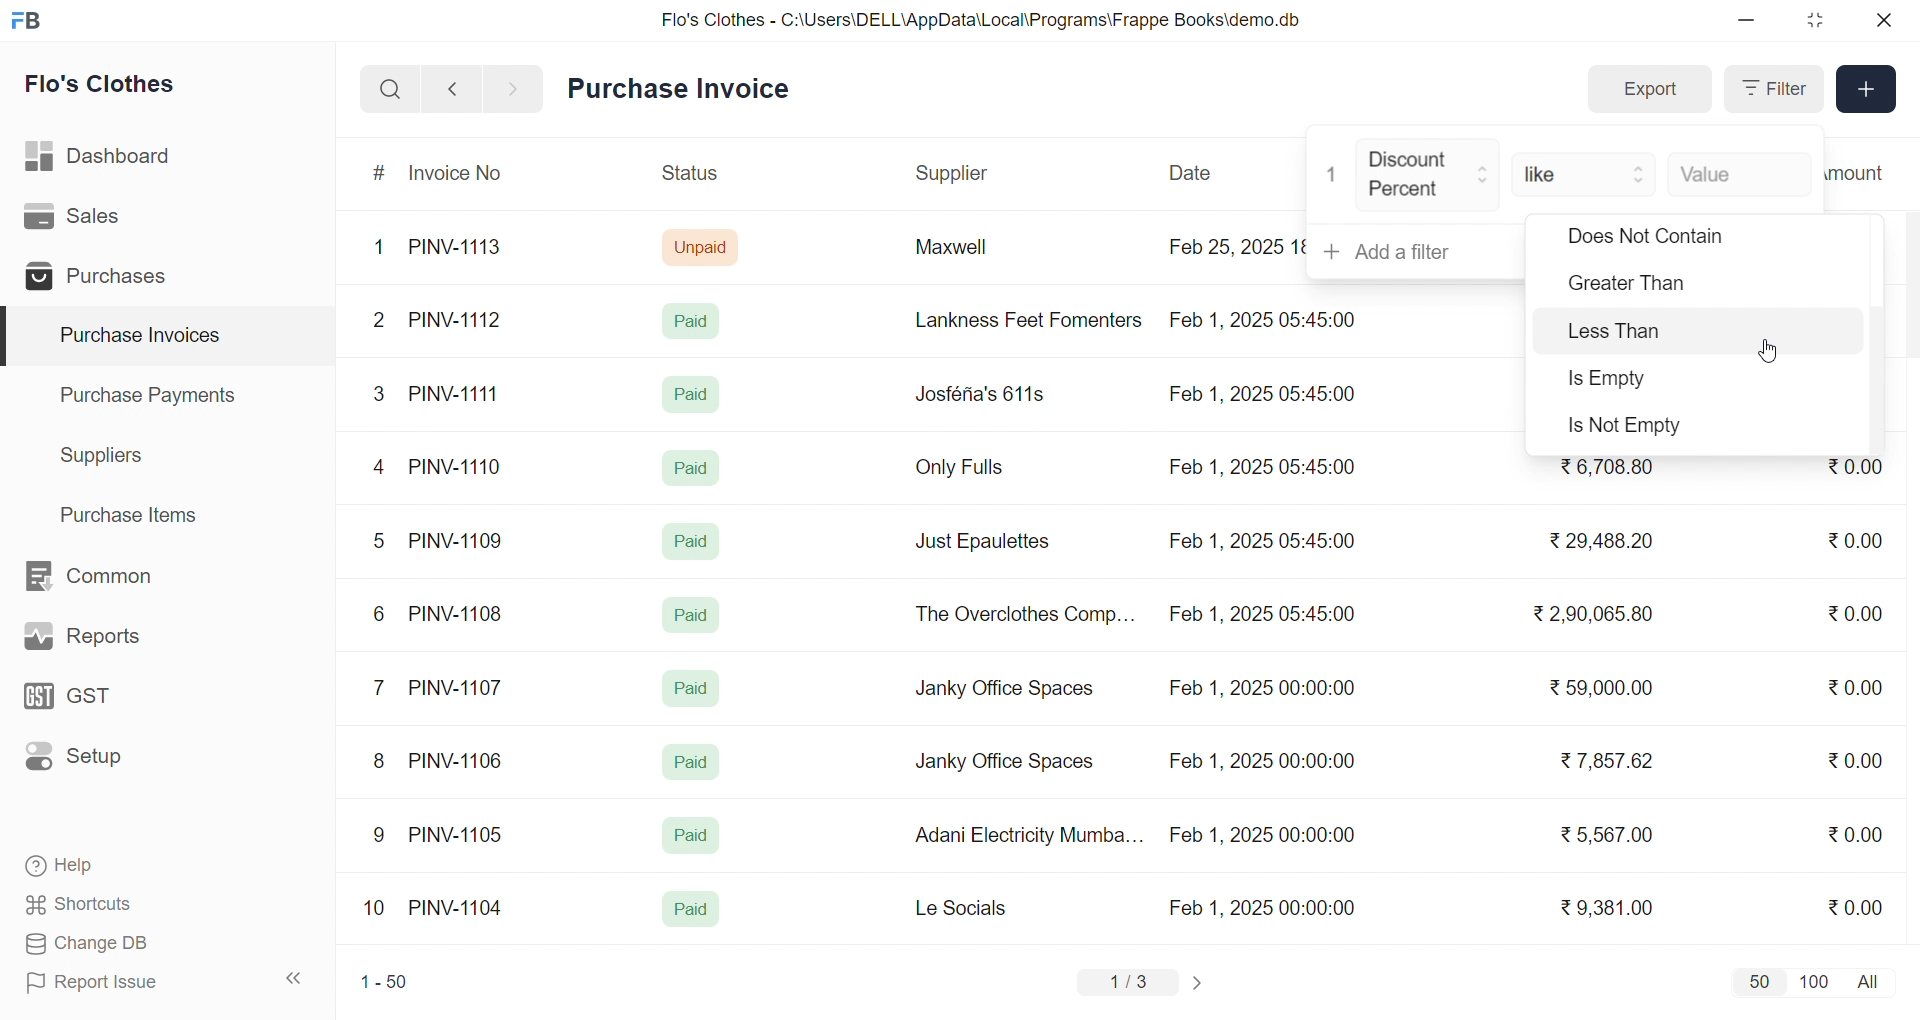 The width and height of the screenshot is (1920, 1020). I want to click on 6, so click(379, 613).